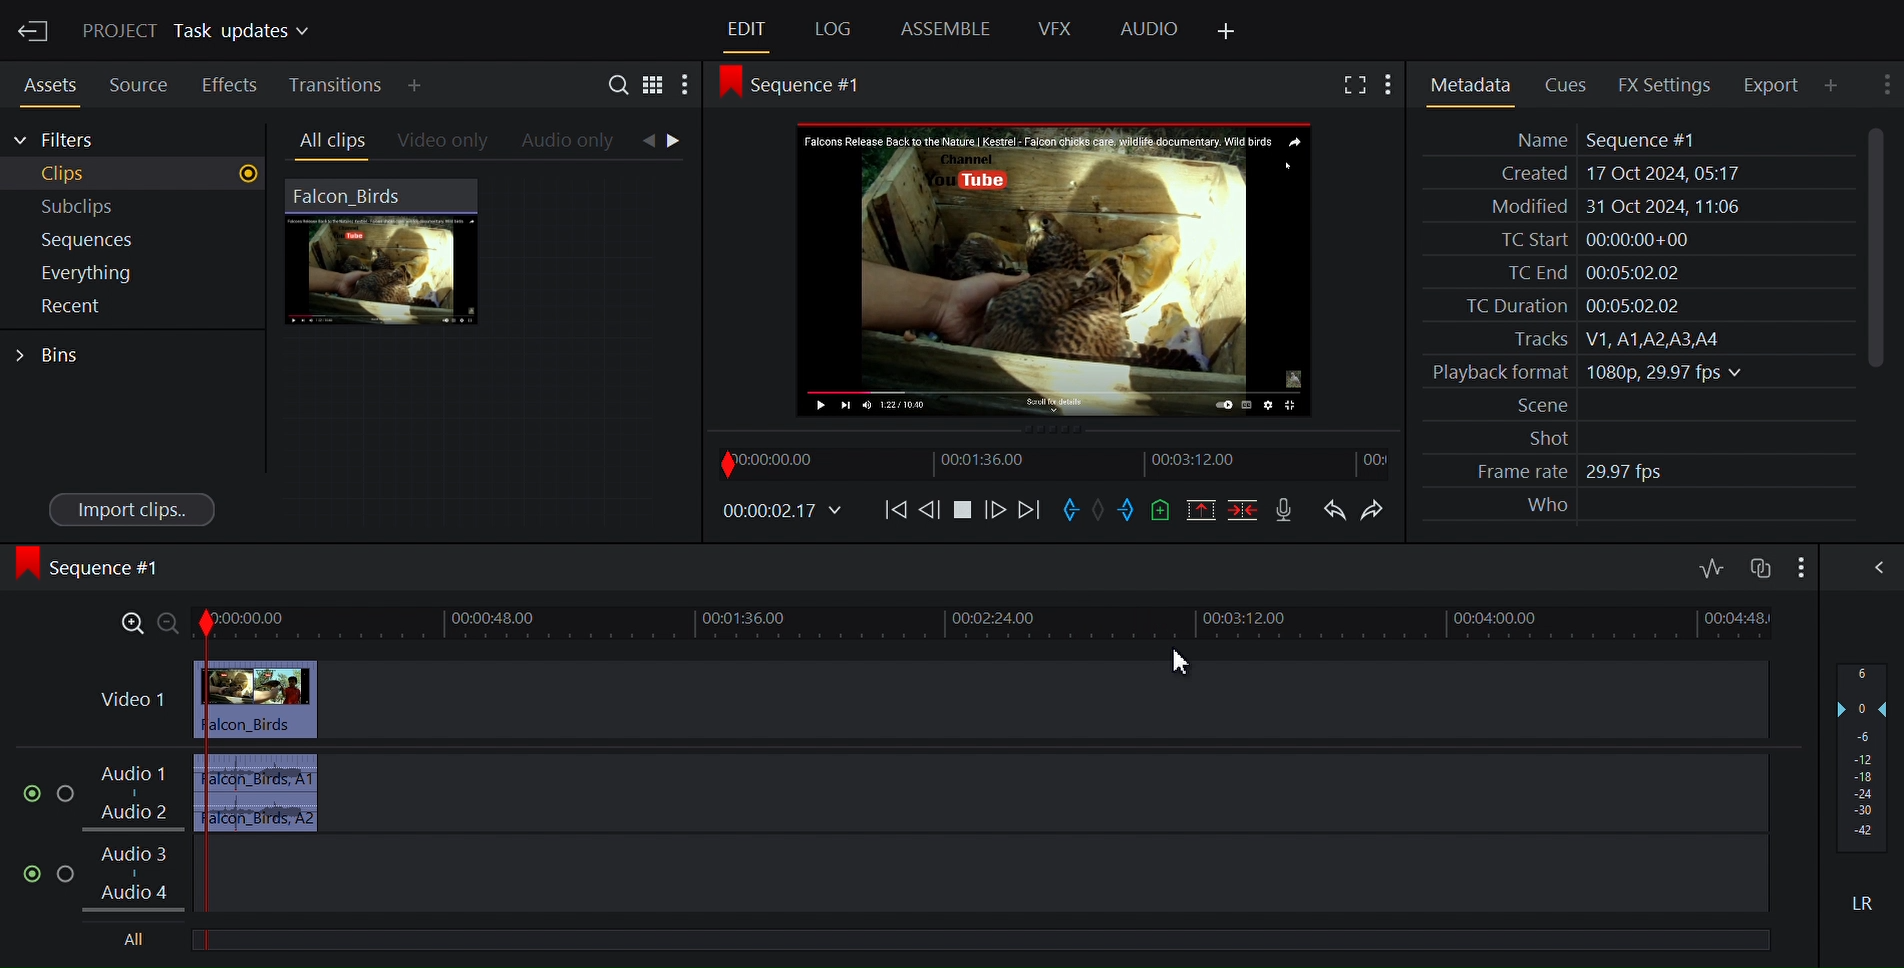  I want to click on Audio, so click(1148, 31).